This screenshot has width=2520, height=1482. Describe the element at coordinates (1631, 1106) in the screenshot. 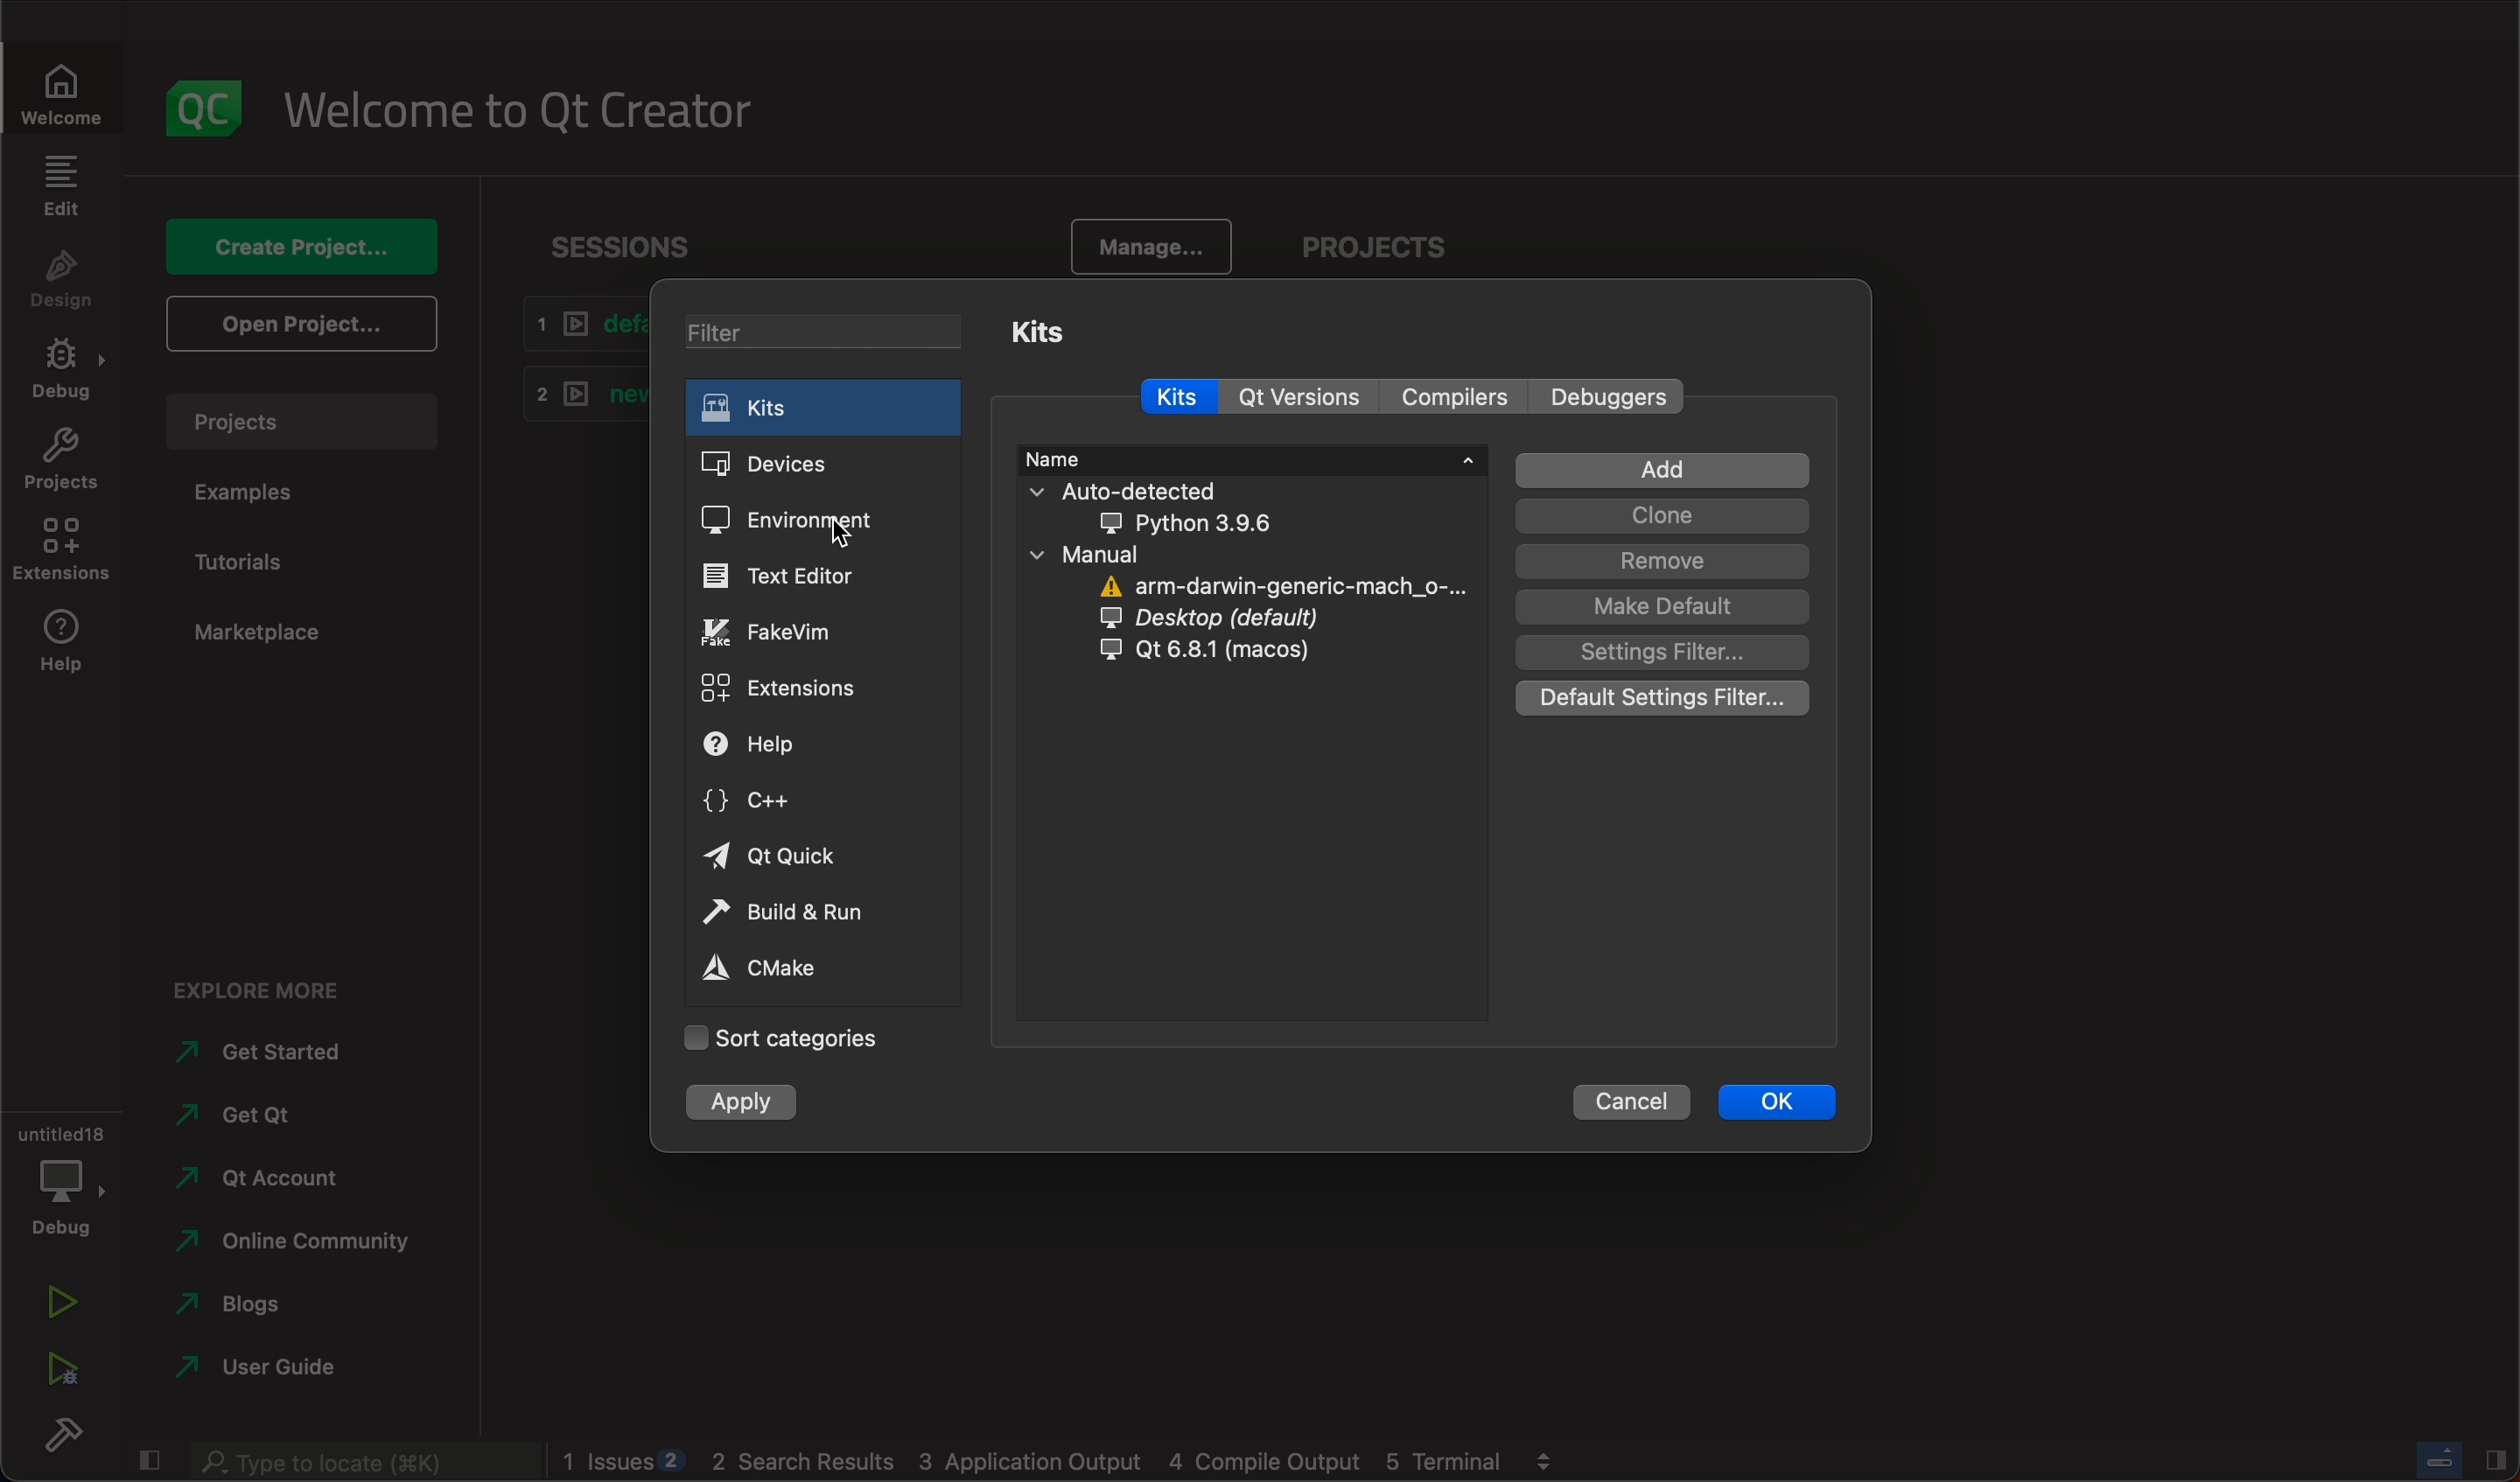

I see `cancel` at that location.